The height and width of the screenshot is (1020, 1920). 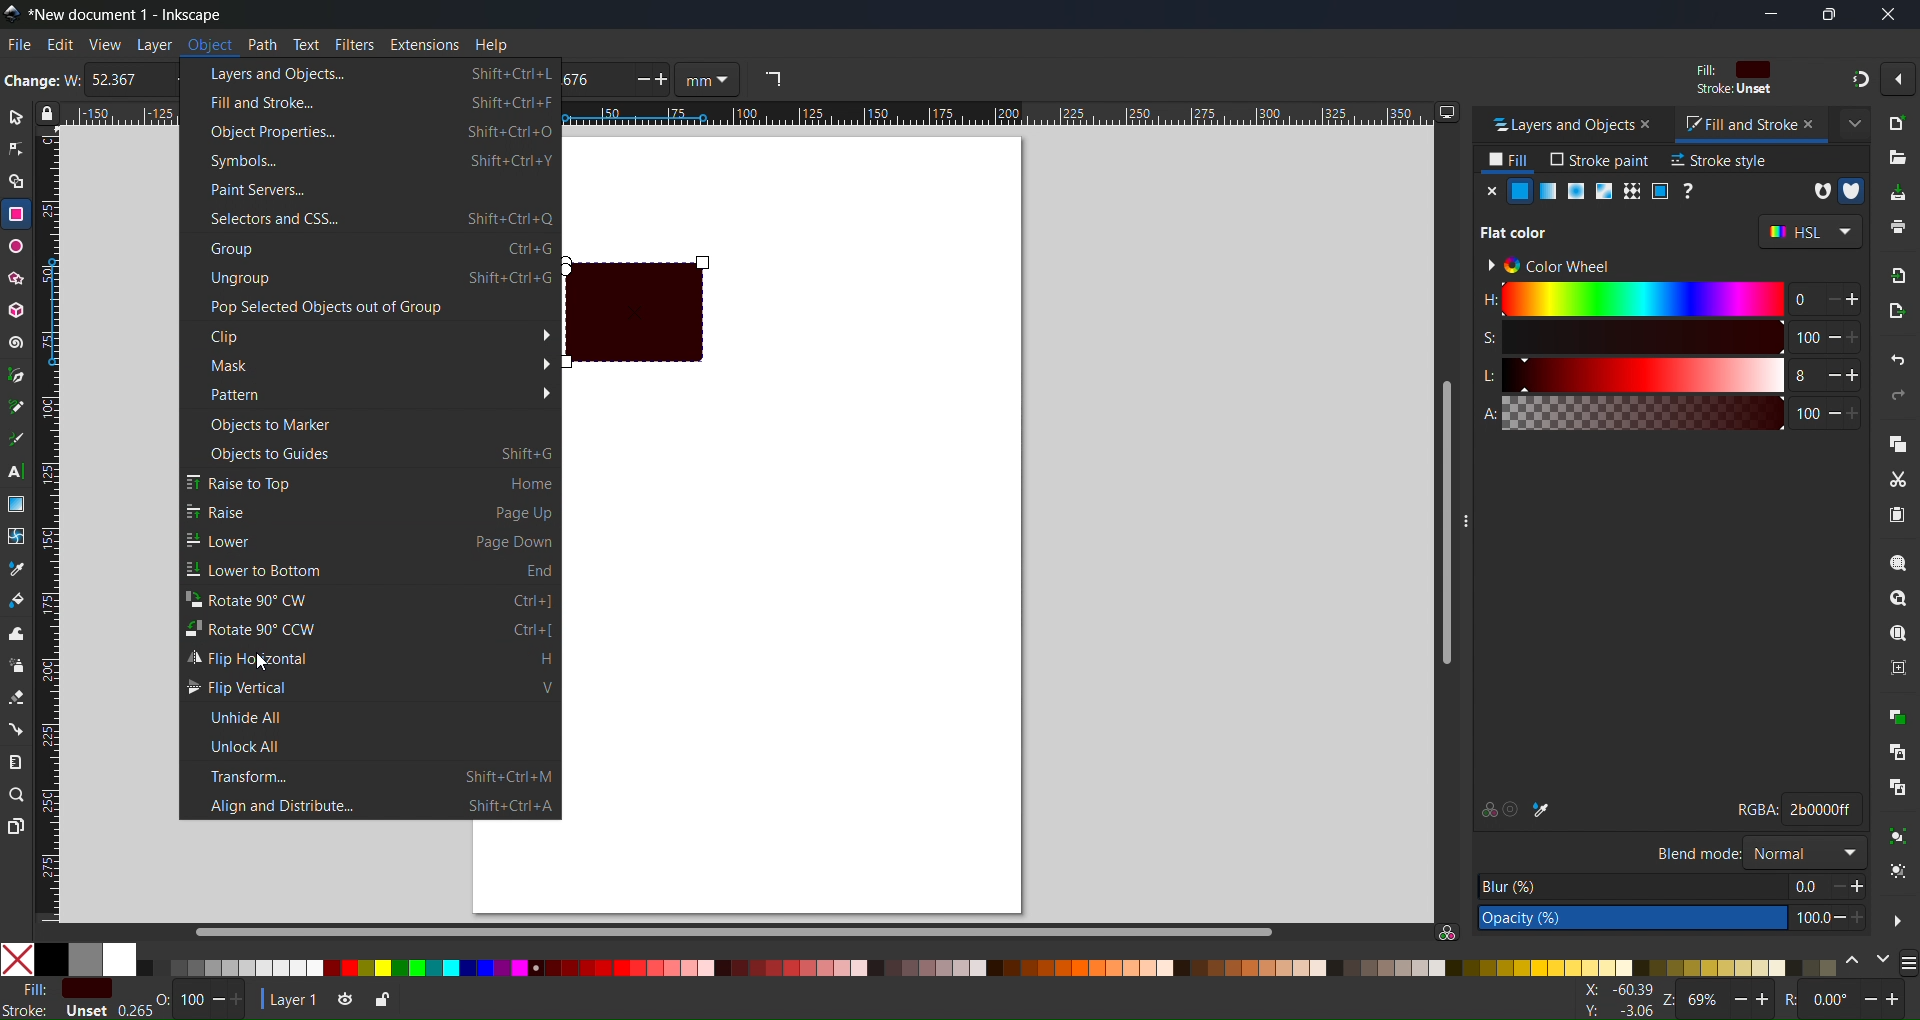 What do you see at coordinates (245, 1000) in the screenshot?
I see `Maximize opacity` at bounding box center [245, 1000].